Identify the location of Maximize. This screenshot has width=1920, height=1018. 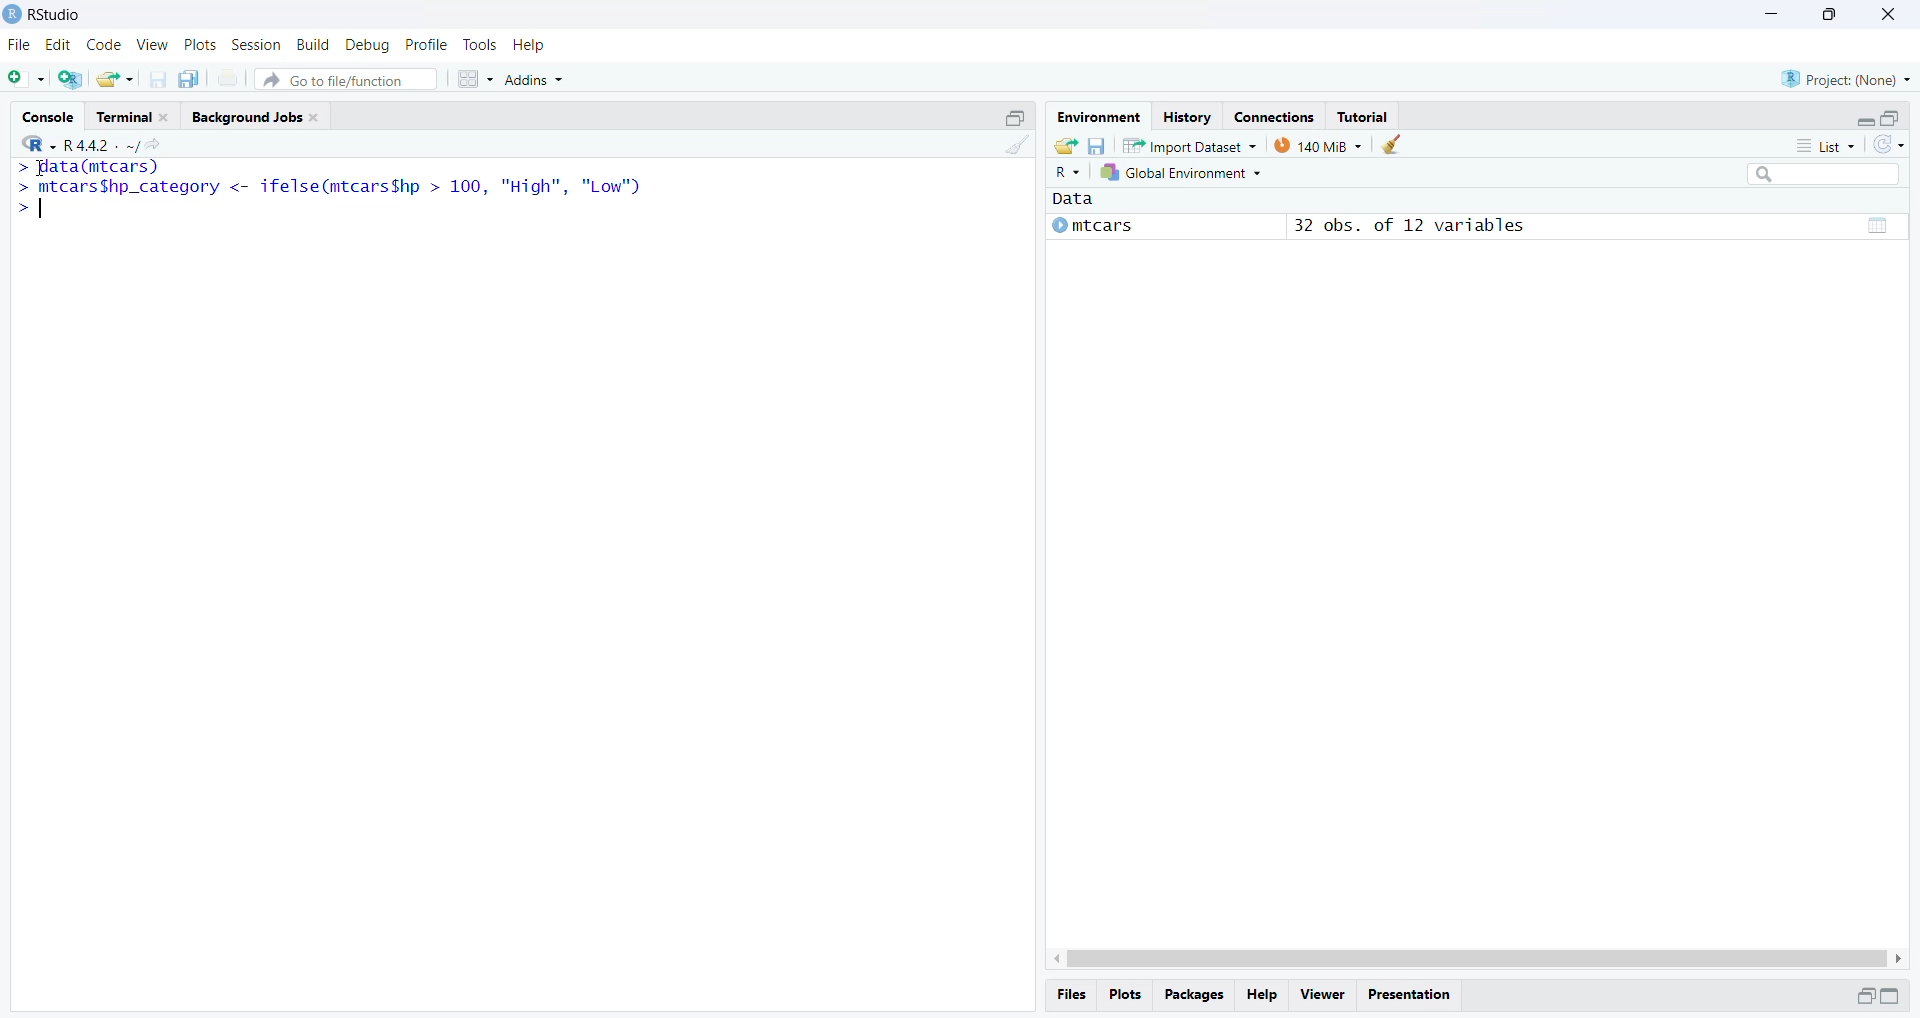
(1891, 116).